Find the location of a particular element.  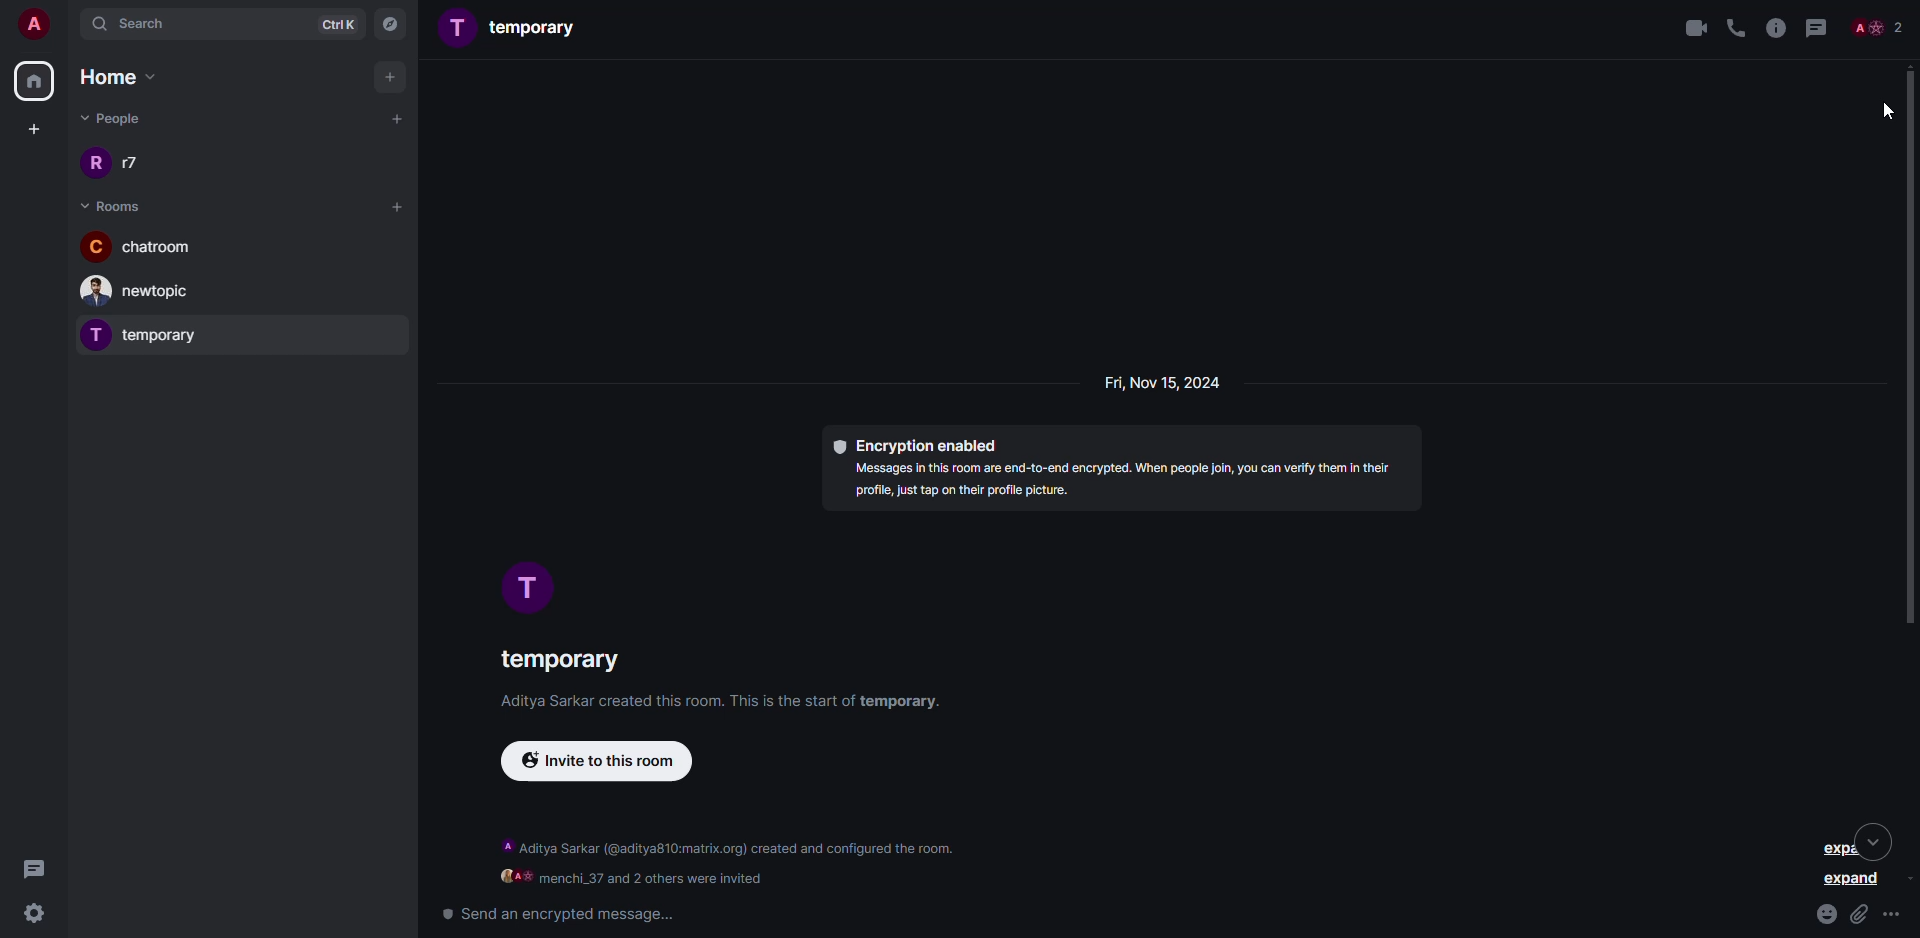

expand is located at coordinates (1853, 882).